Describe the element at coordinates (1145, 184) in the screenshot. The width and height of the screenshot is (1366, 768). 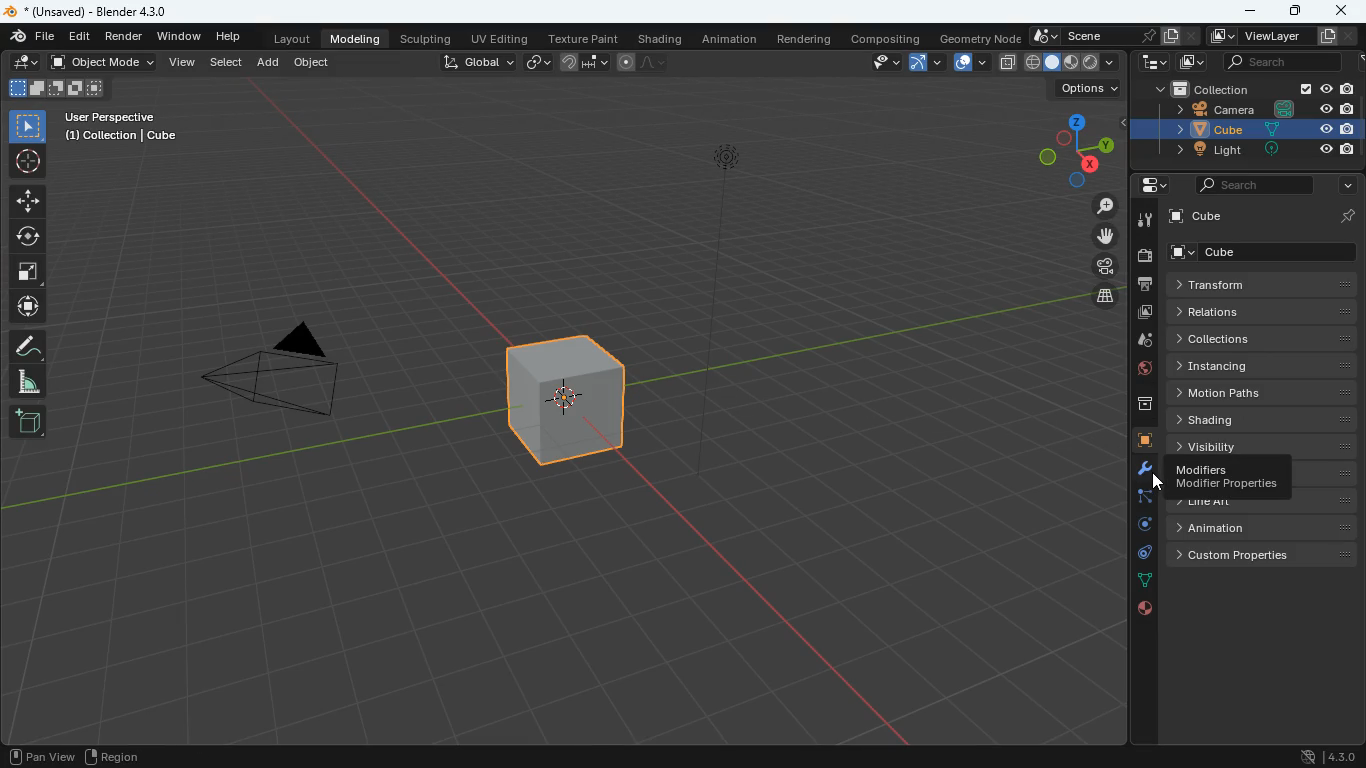
I see `settings` at that location.